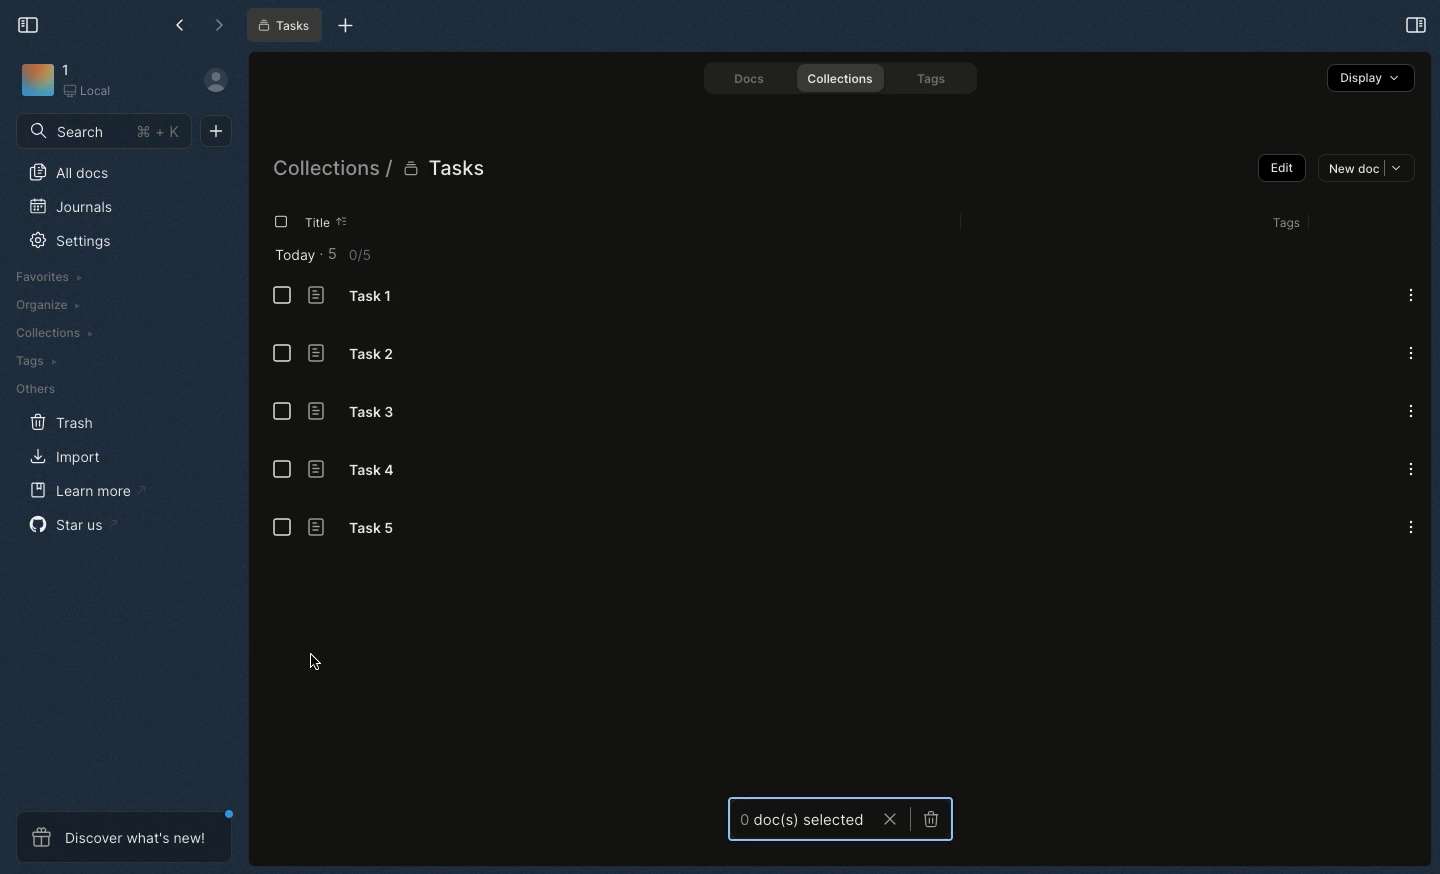  Describe the element at coordinates (365, 298) in the screenshot. I see `Task 1` at that location.